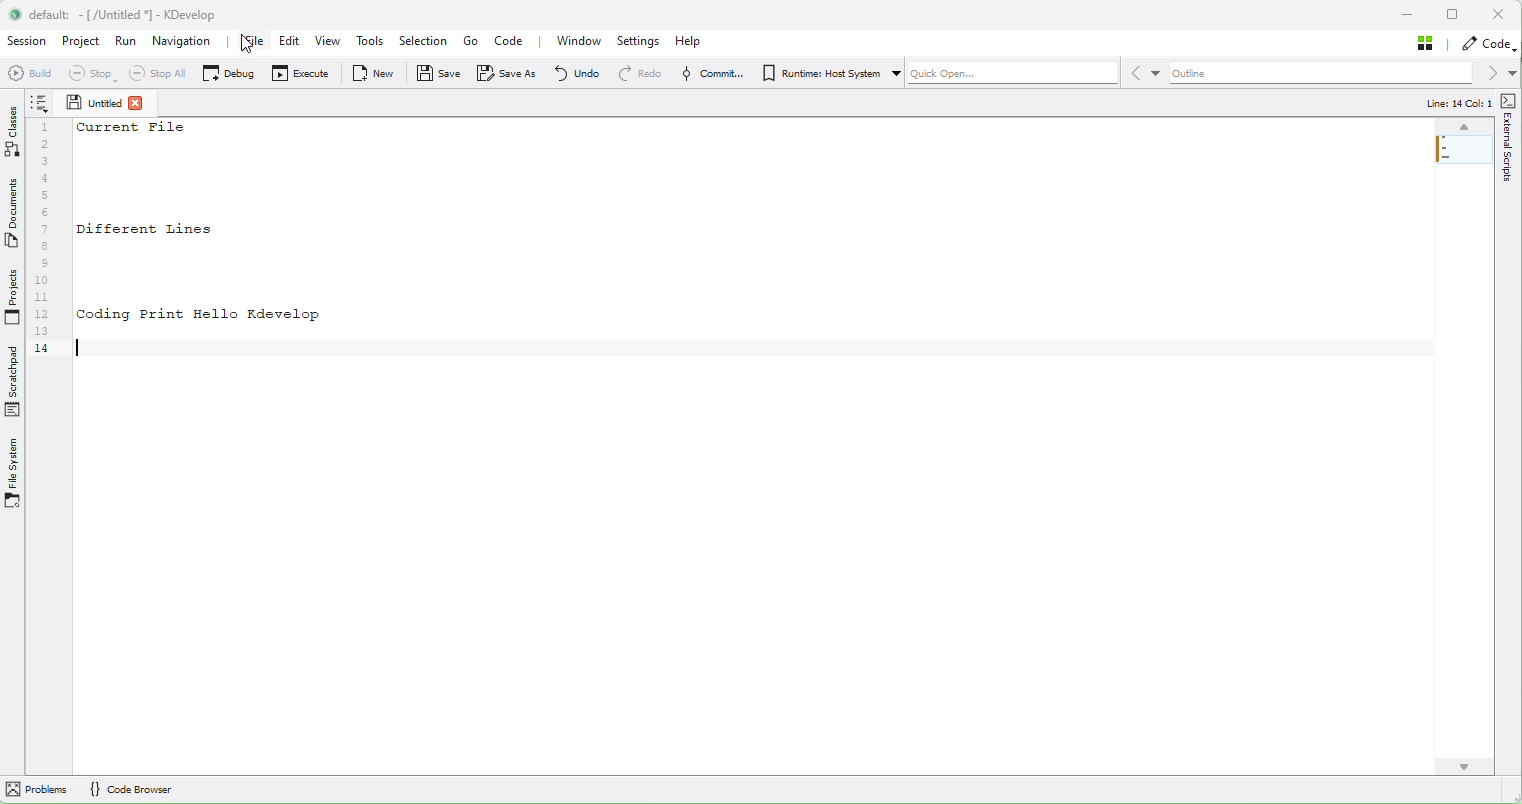  I want to click on Projects, so click(12, 297).